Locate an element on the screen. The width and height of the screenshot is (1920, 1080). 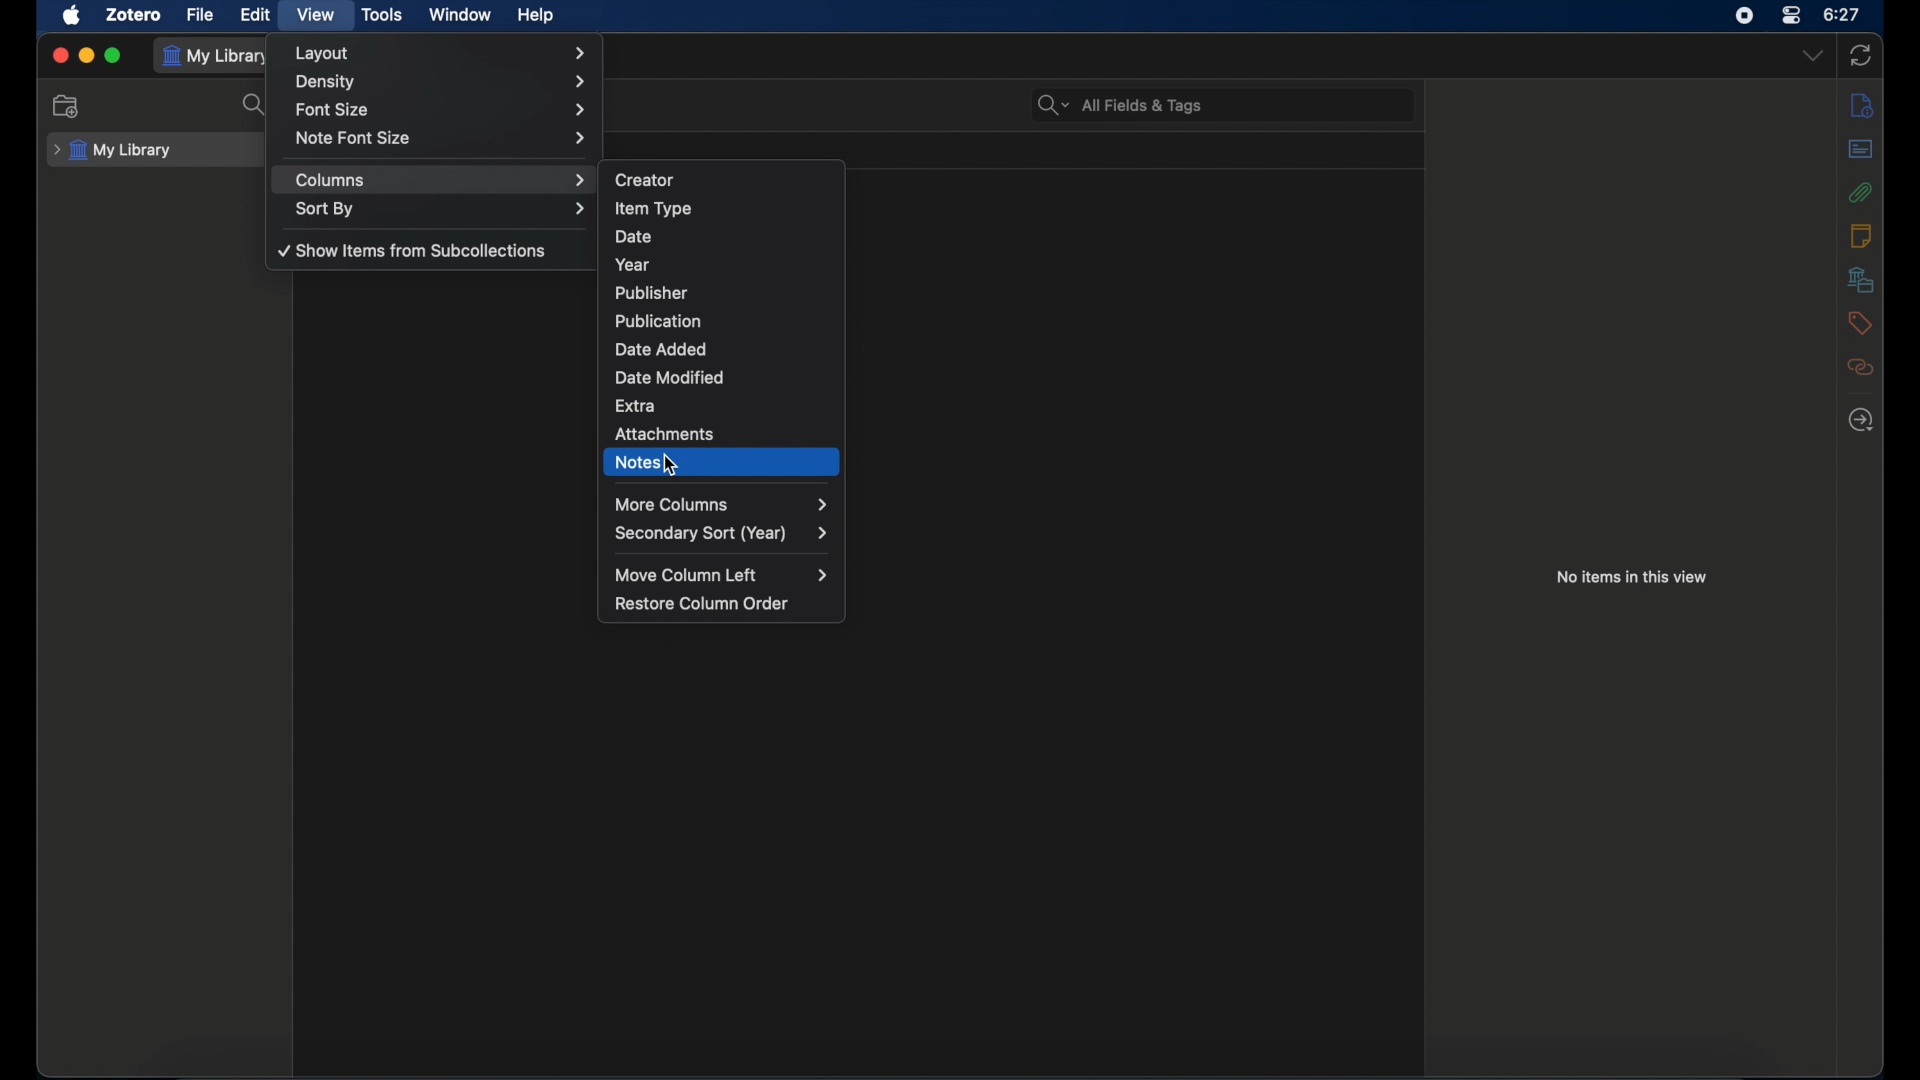
year is located at coordinates (636, 264).